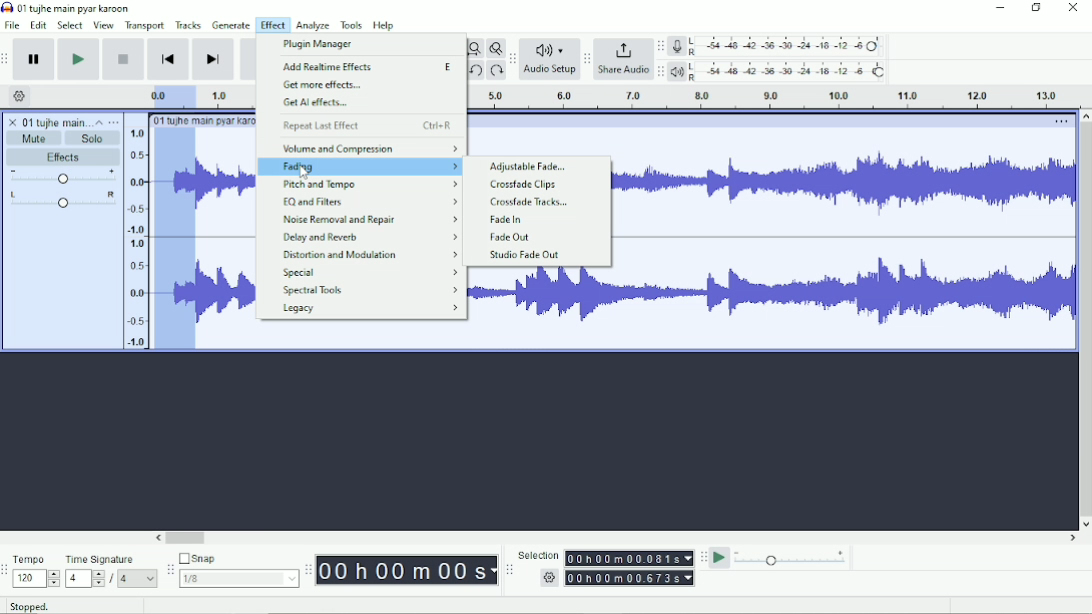 The width and height of the screenshot is (1092, 614). Describe the element at coordinates (113, 579) in the screenshot. I see `/` at that location.